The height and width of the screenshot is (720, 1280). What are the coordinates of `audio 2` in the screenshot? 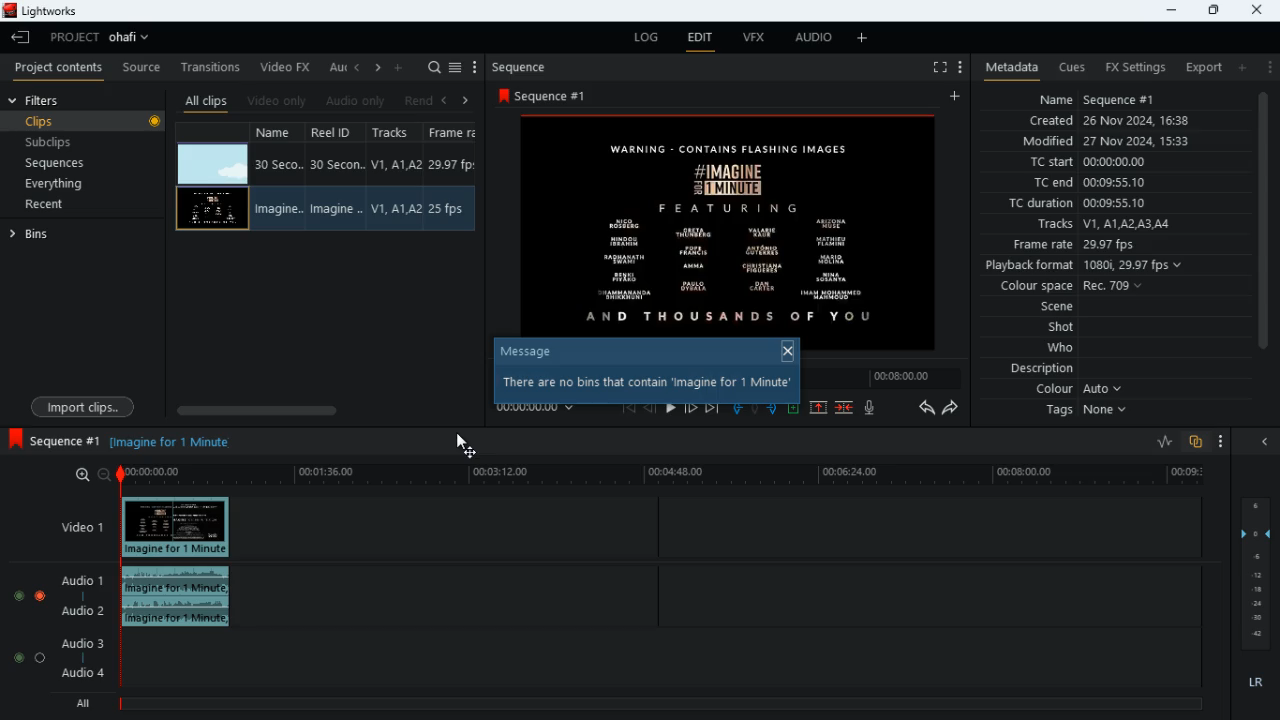 It's located at (86, 613).